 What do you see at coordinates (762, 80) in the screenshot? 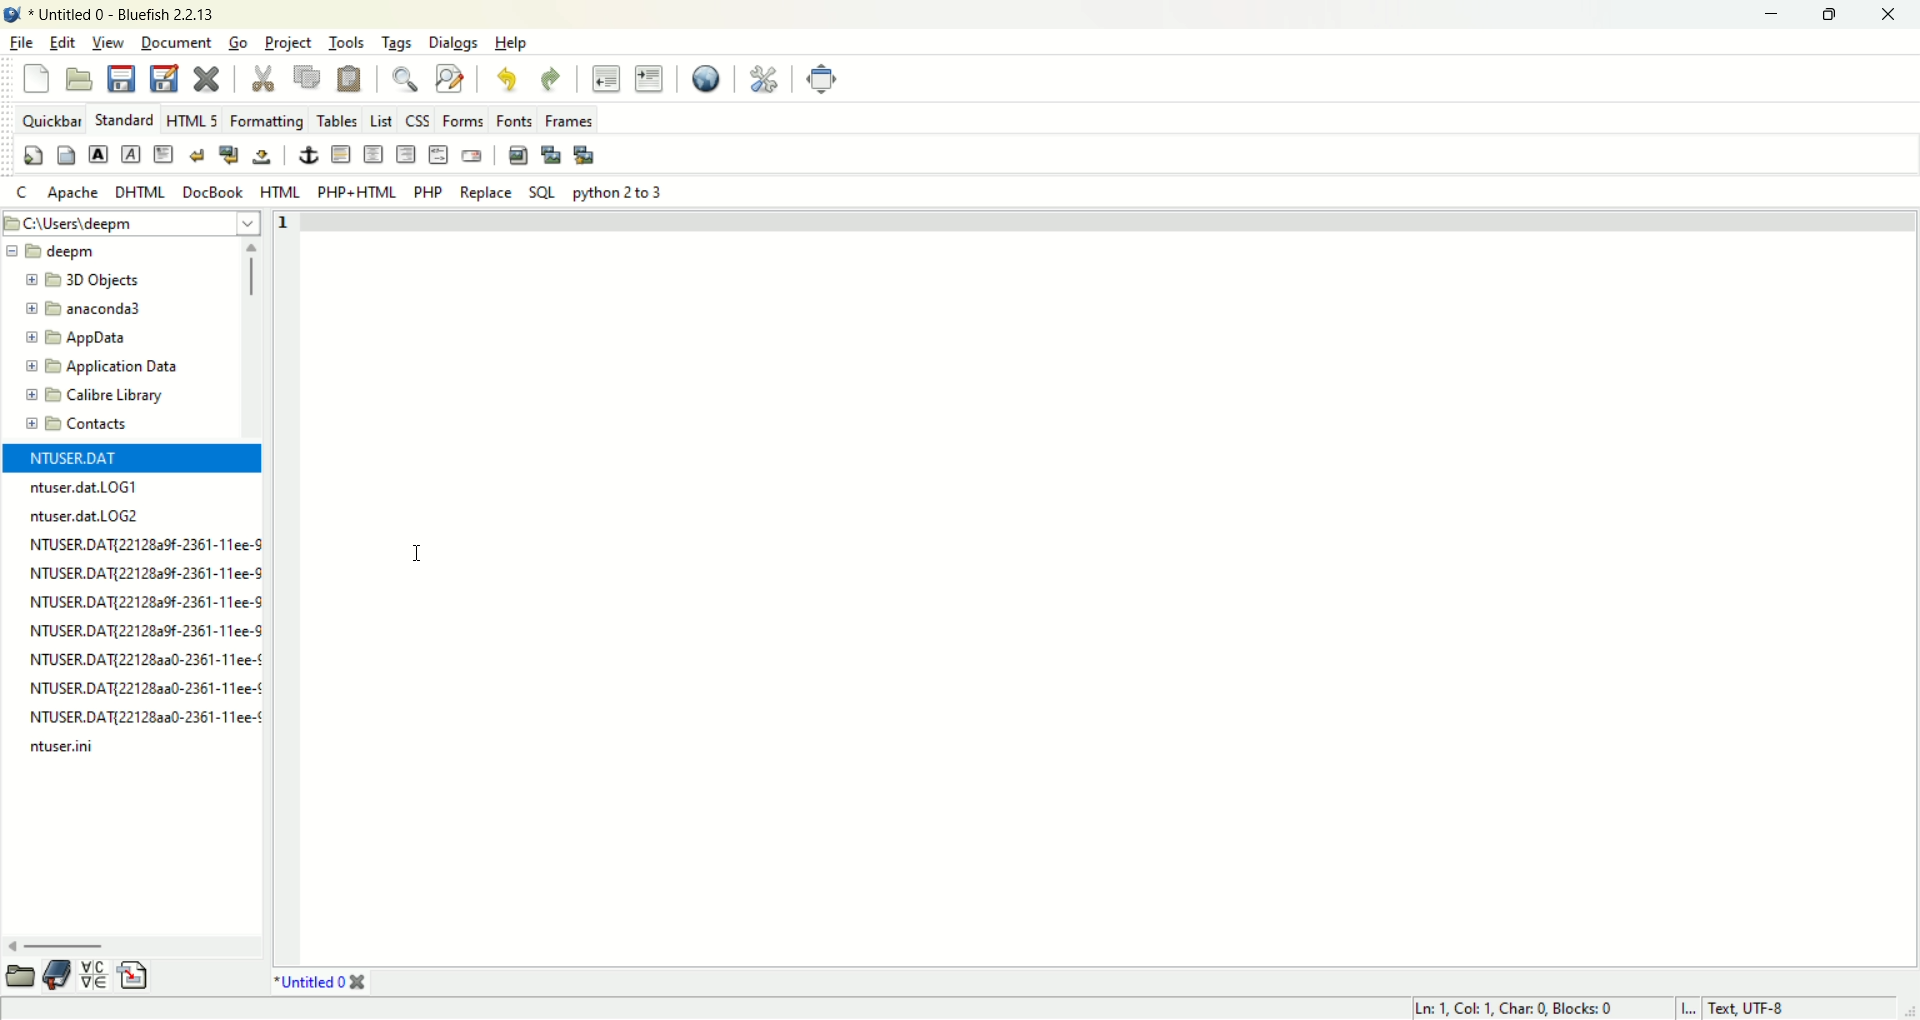
I see `preferences` at bounding box center [762, 80].